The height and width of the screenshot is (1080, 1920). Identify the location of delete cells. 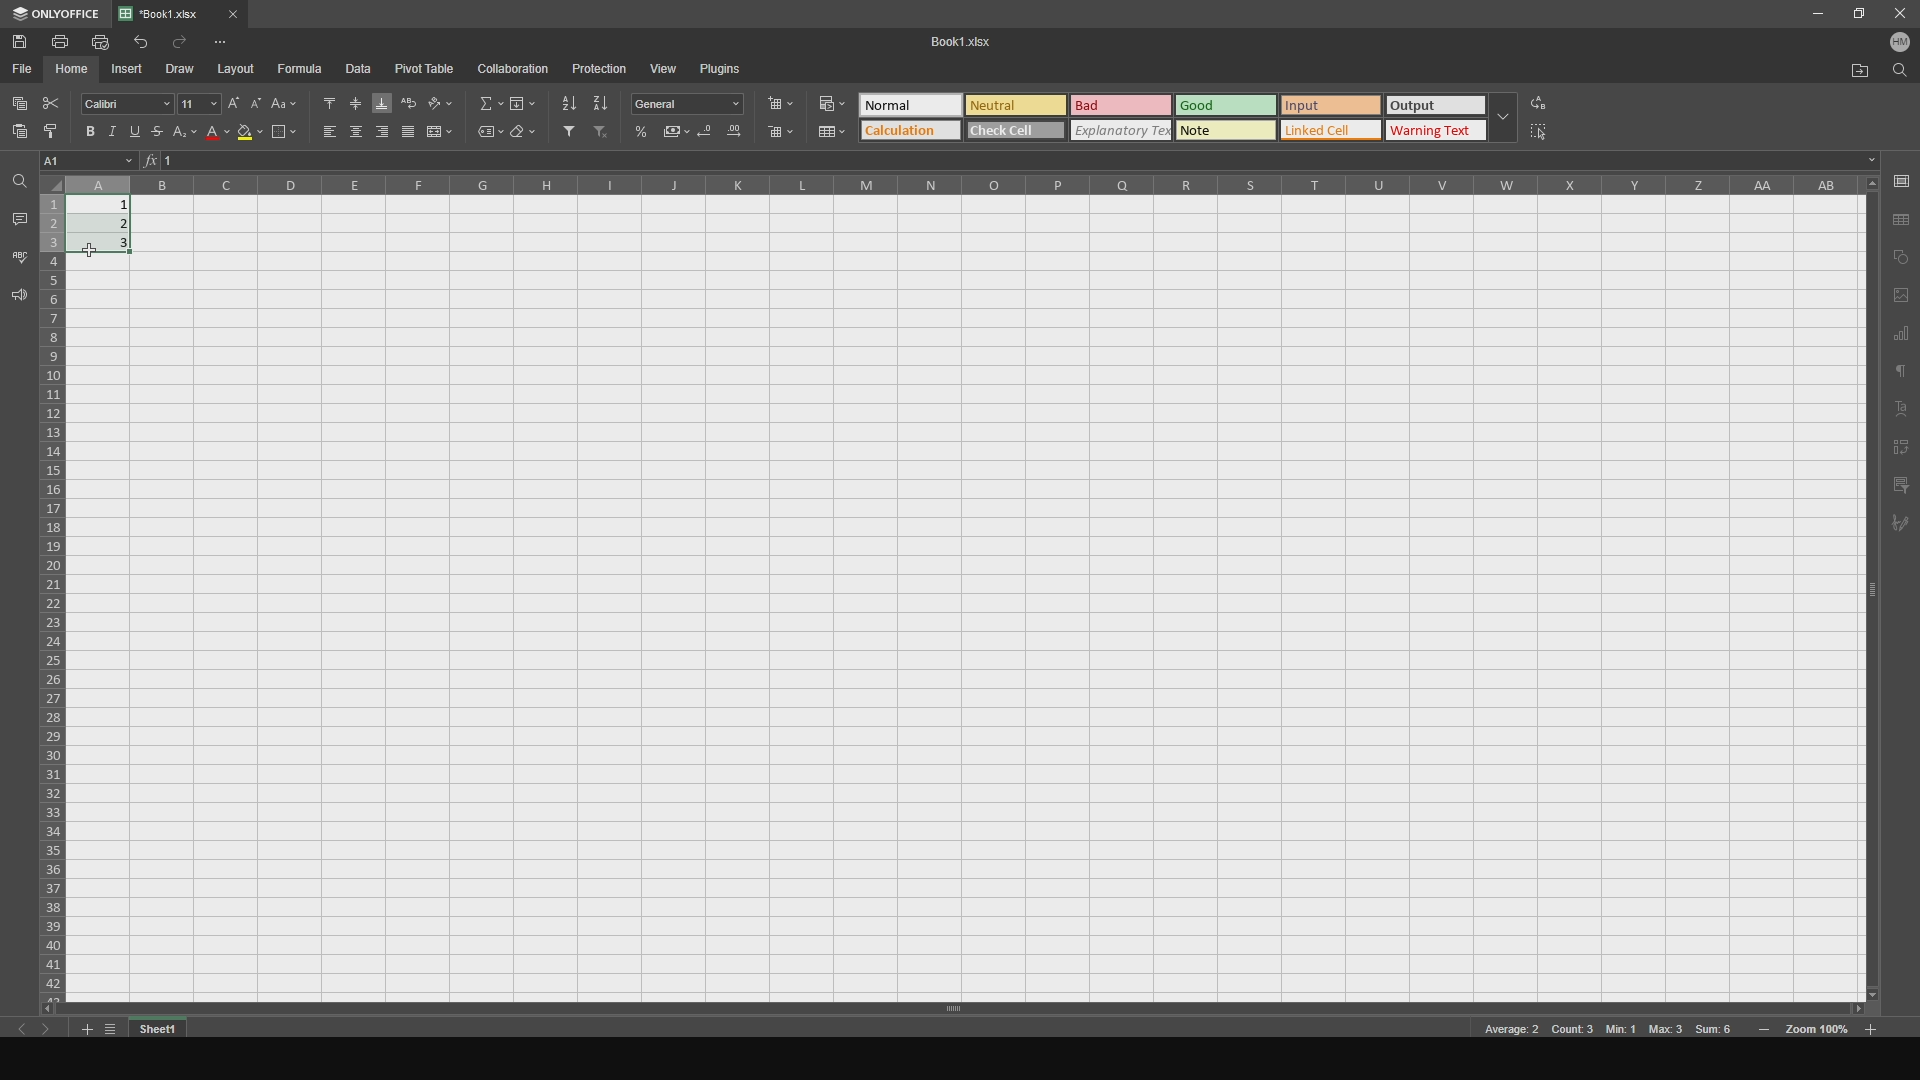
(781, 133).